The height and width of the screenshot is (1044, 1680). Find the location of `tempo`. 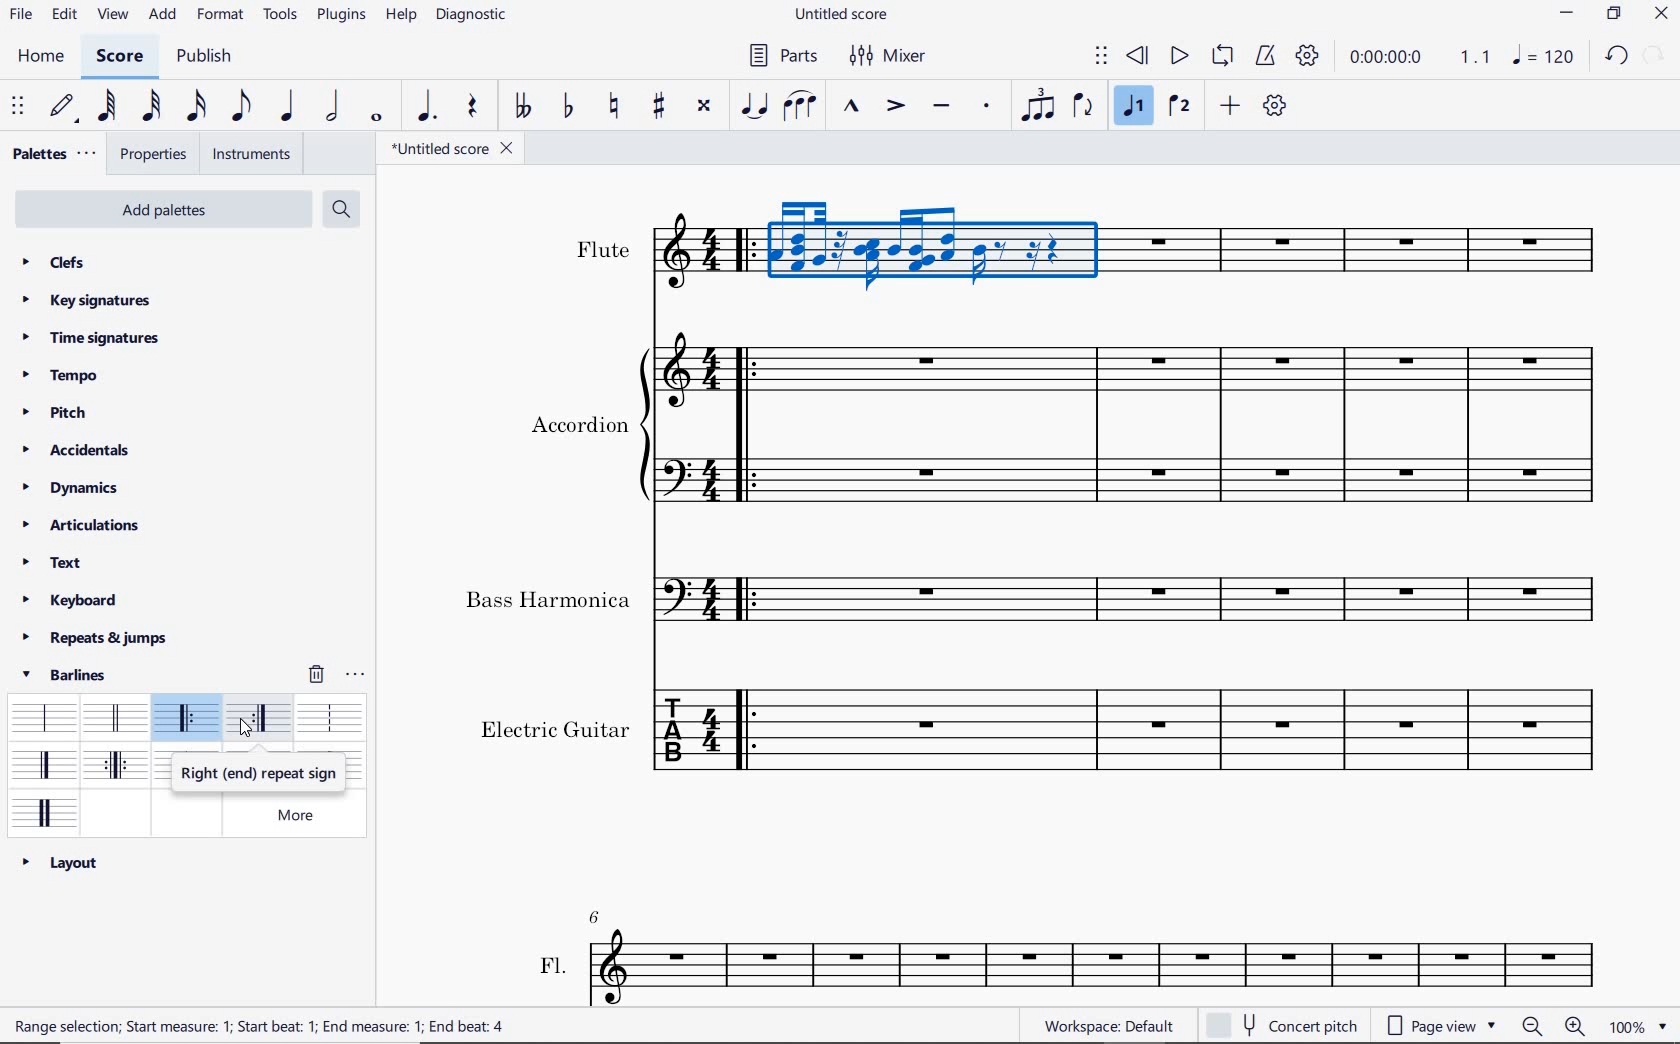

tempo is located at coordinates (61, 374).